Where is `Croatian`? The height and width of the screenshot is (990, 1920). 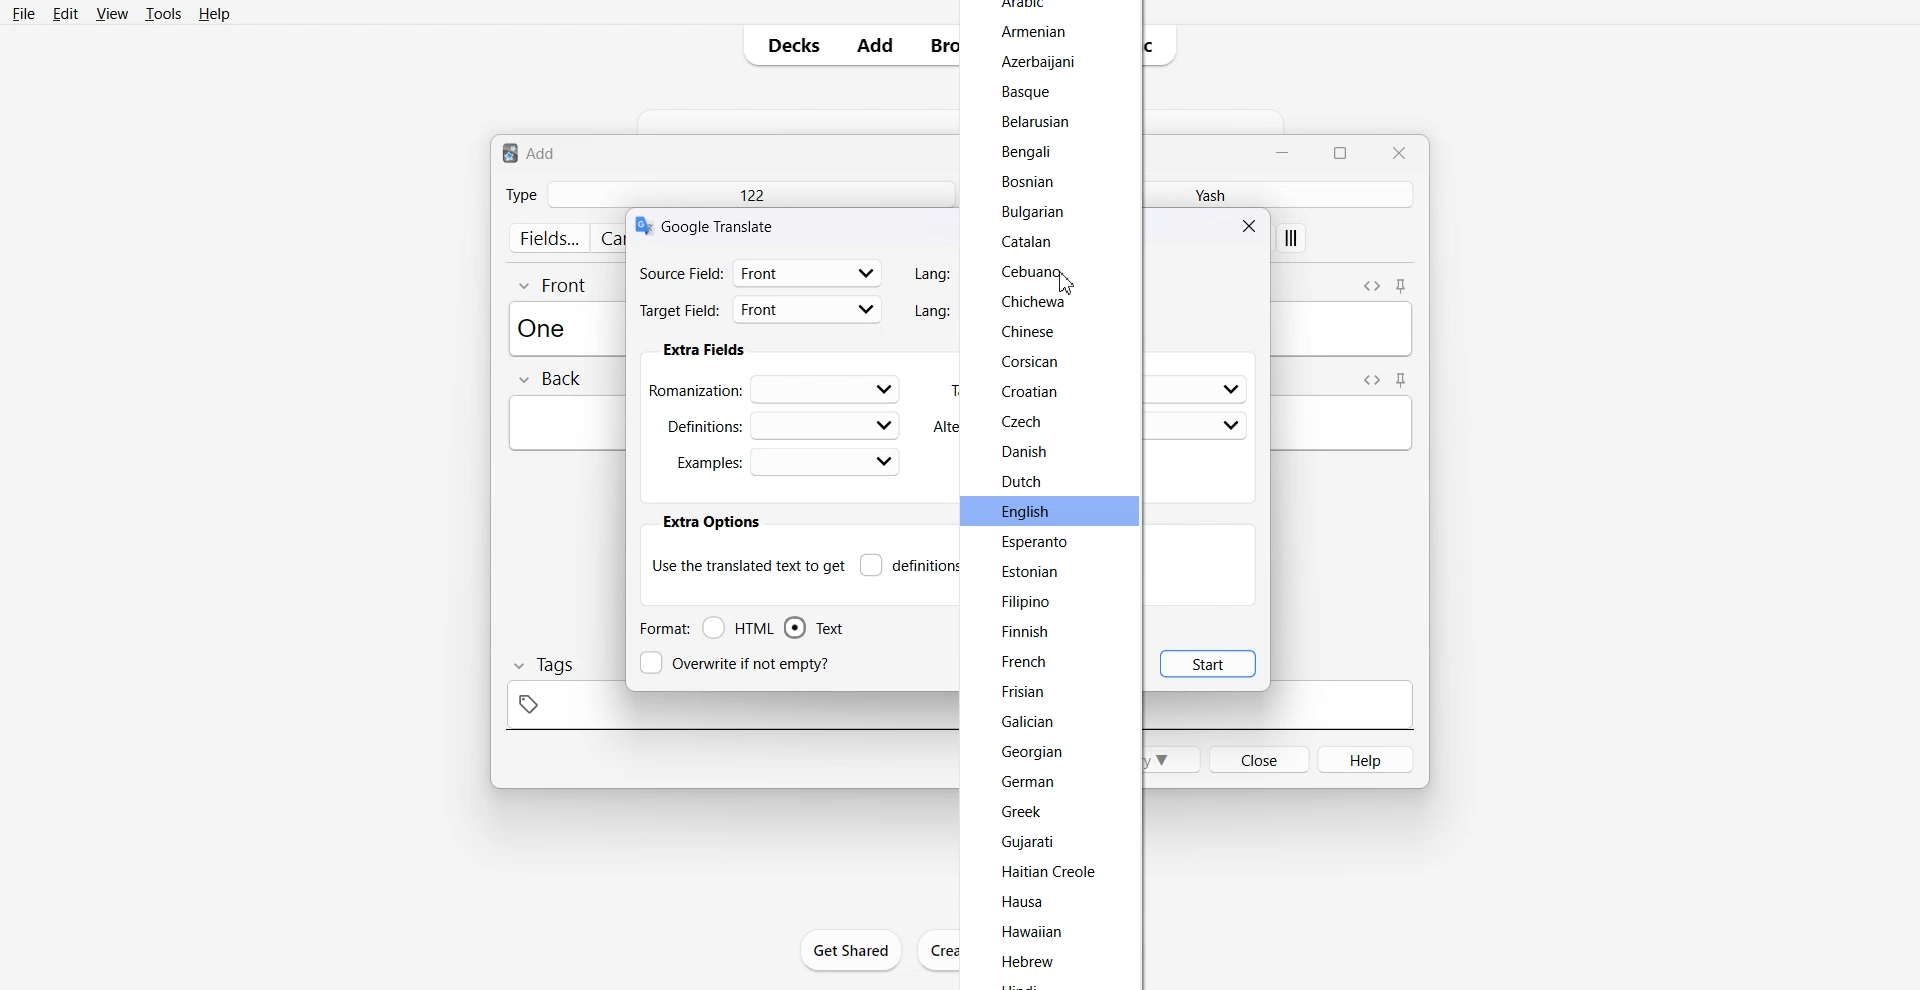 Croatian is located at coordinates (1029, 391).